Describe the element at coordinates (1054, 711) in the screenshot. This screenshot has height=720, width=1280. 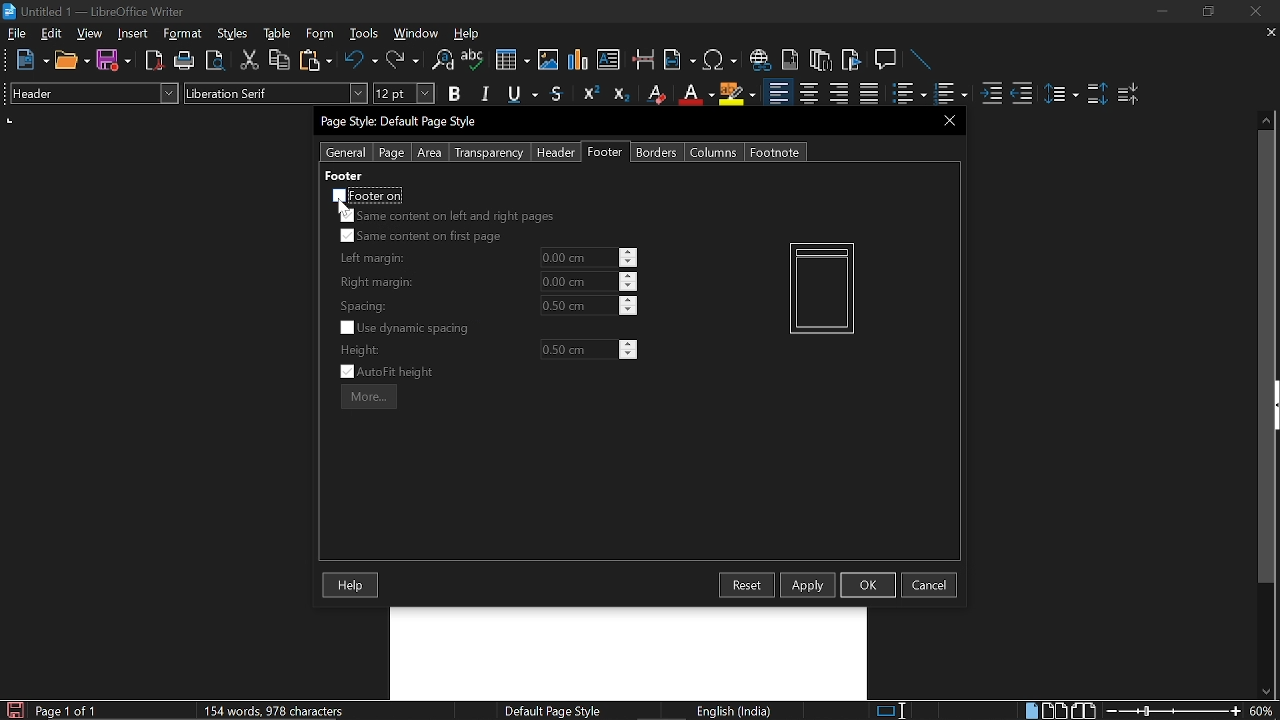
I see `Multiple page view` at that location.